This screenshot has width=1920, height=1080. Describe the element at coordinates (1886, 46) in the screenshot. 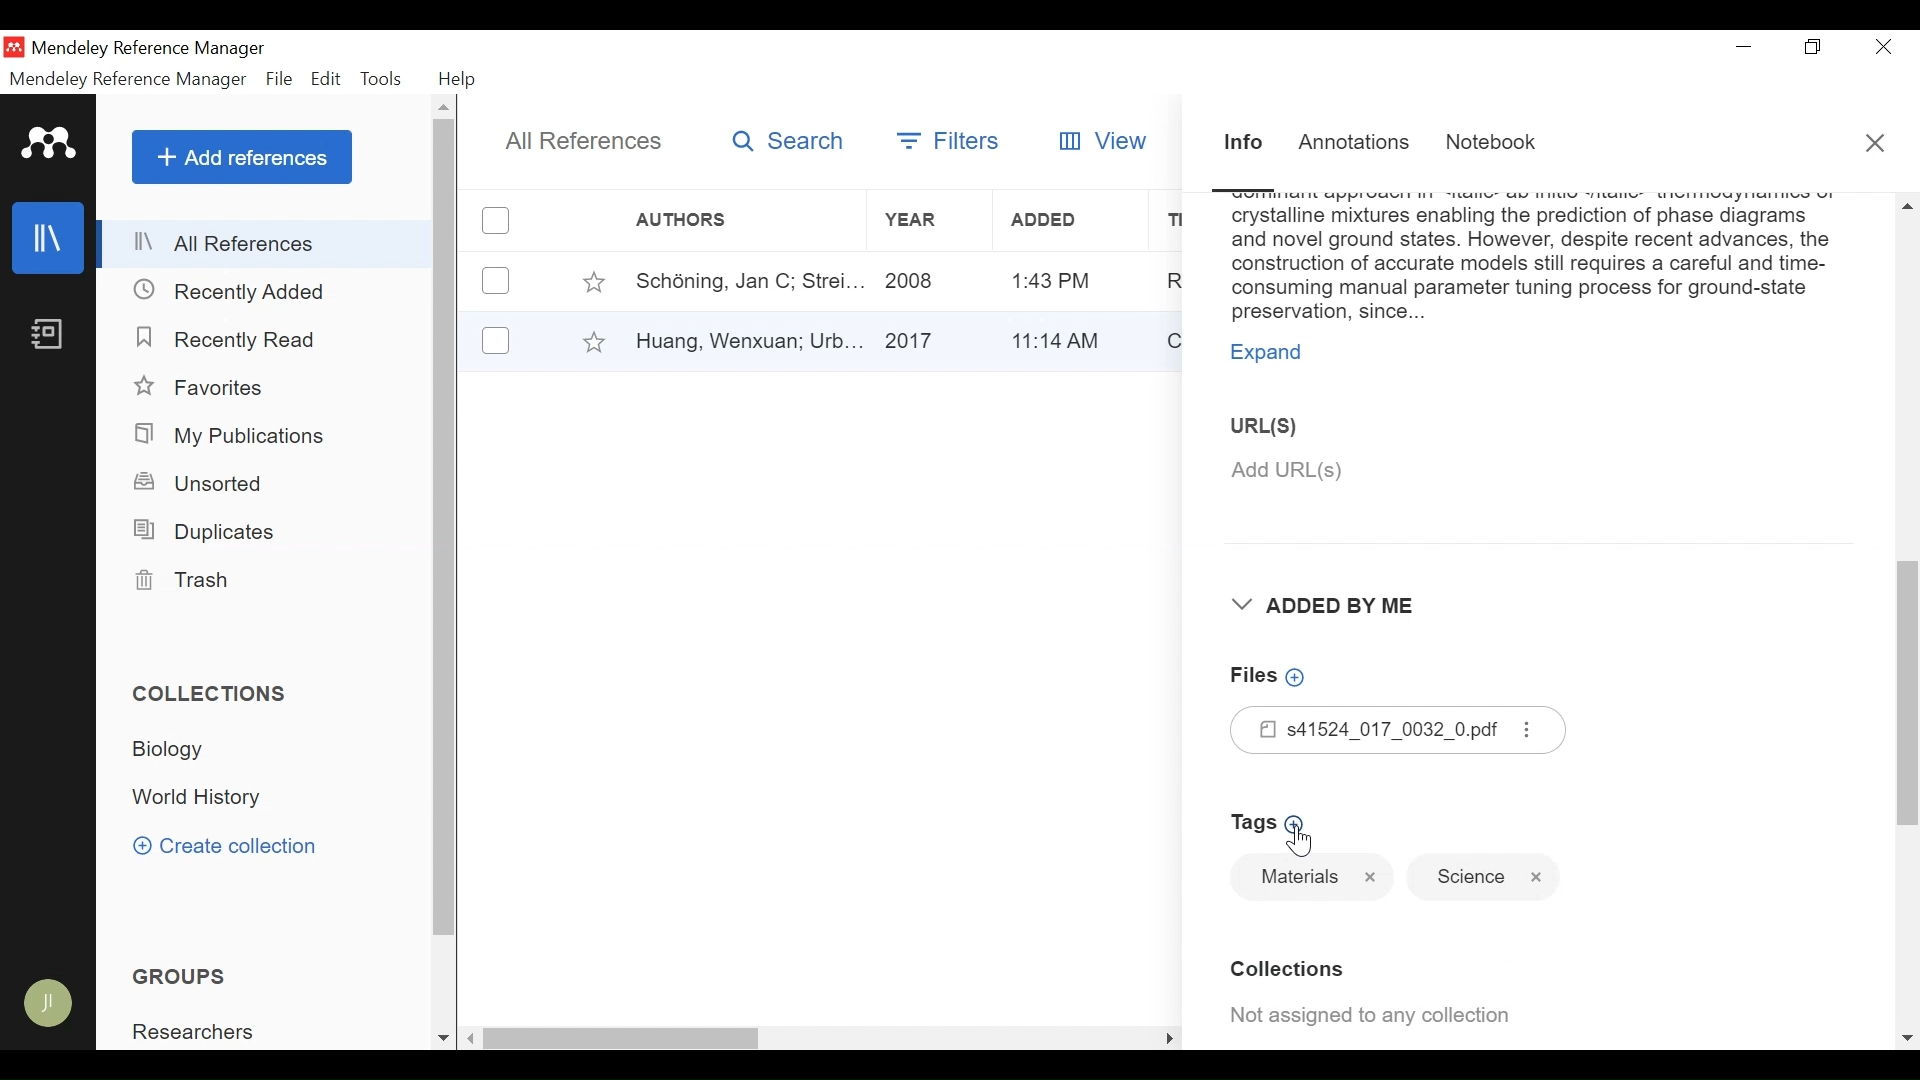

I see `Close` at that location.